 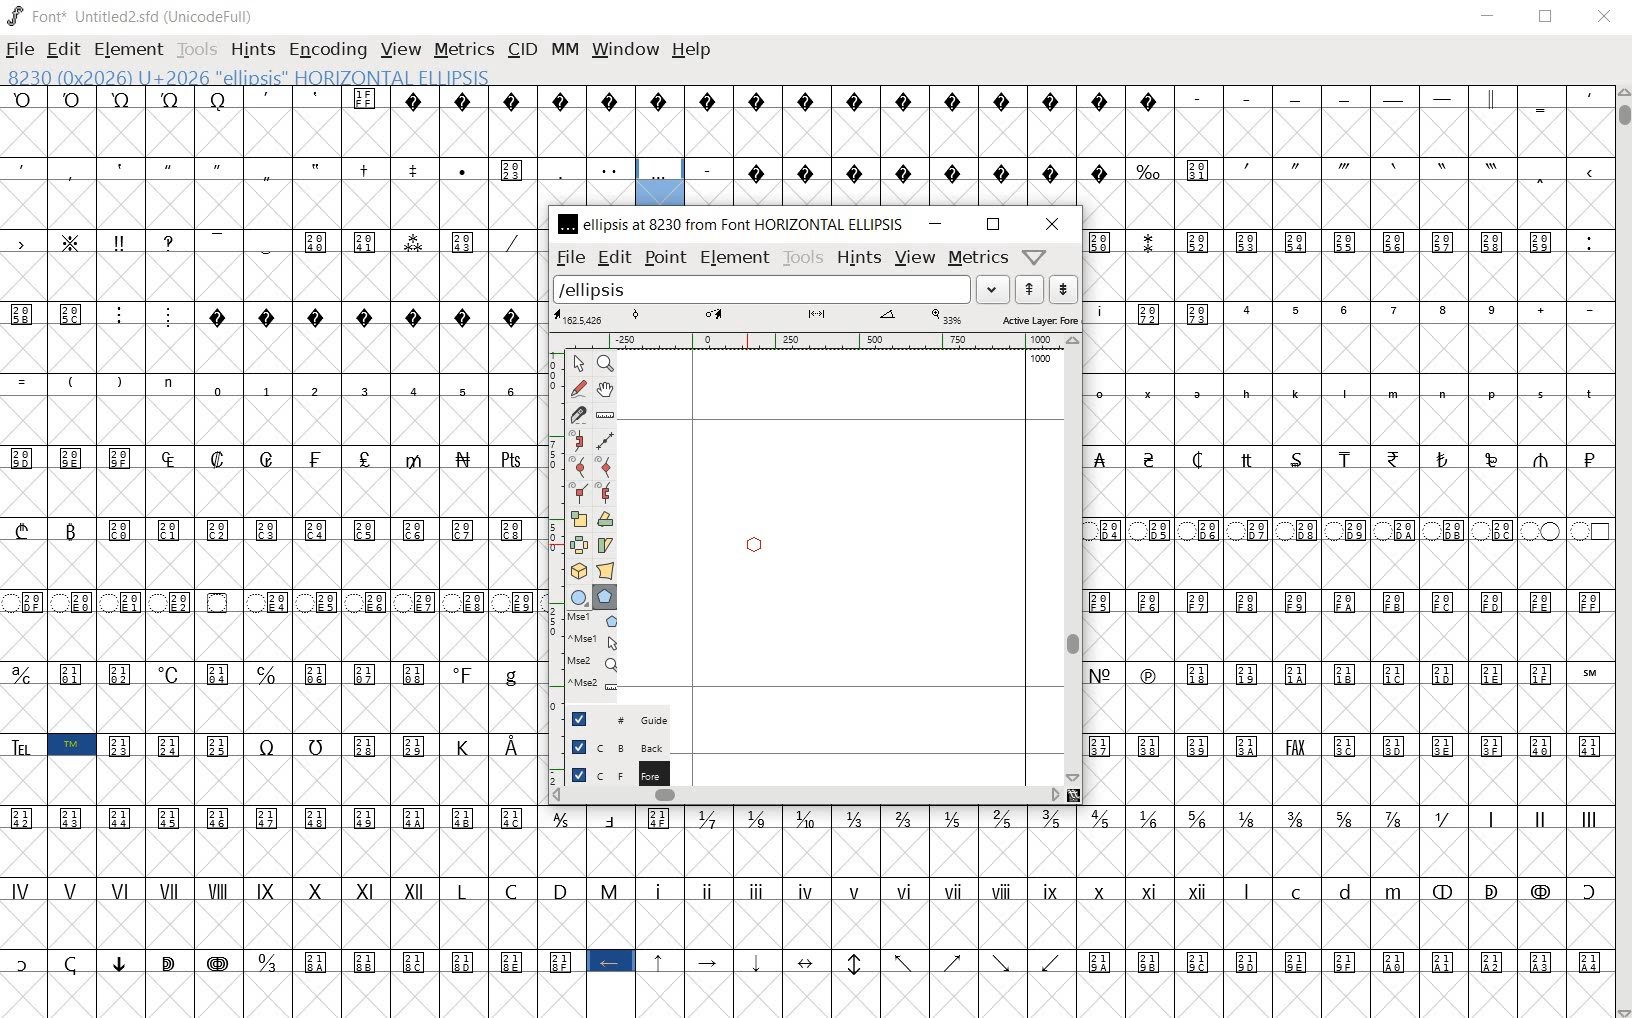 What do you see at coordinates (664, 258) in the screenshot?
I see `point` at bounding box center [664, 258].